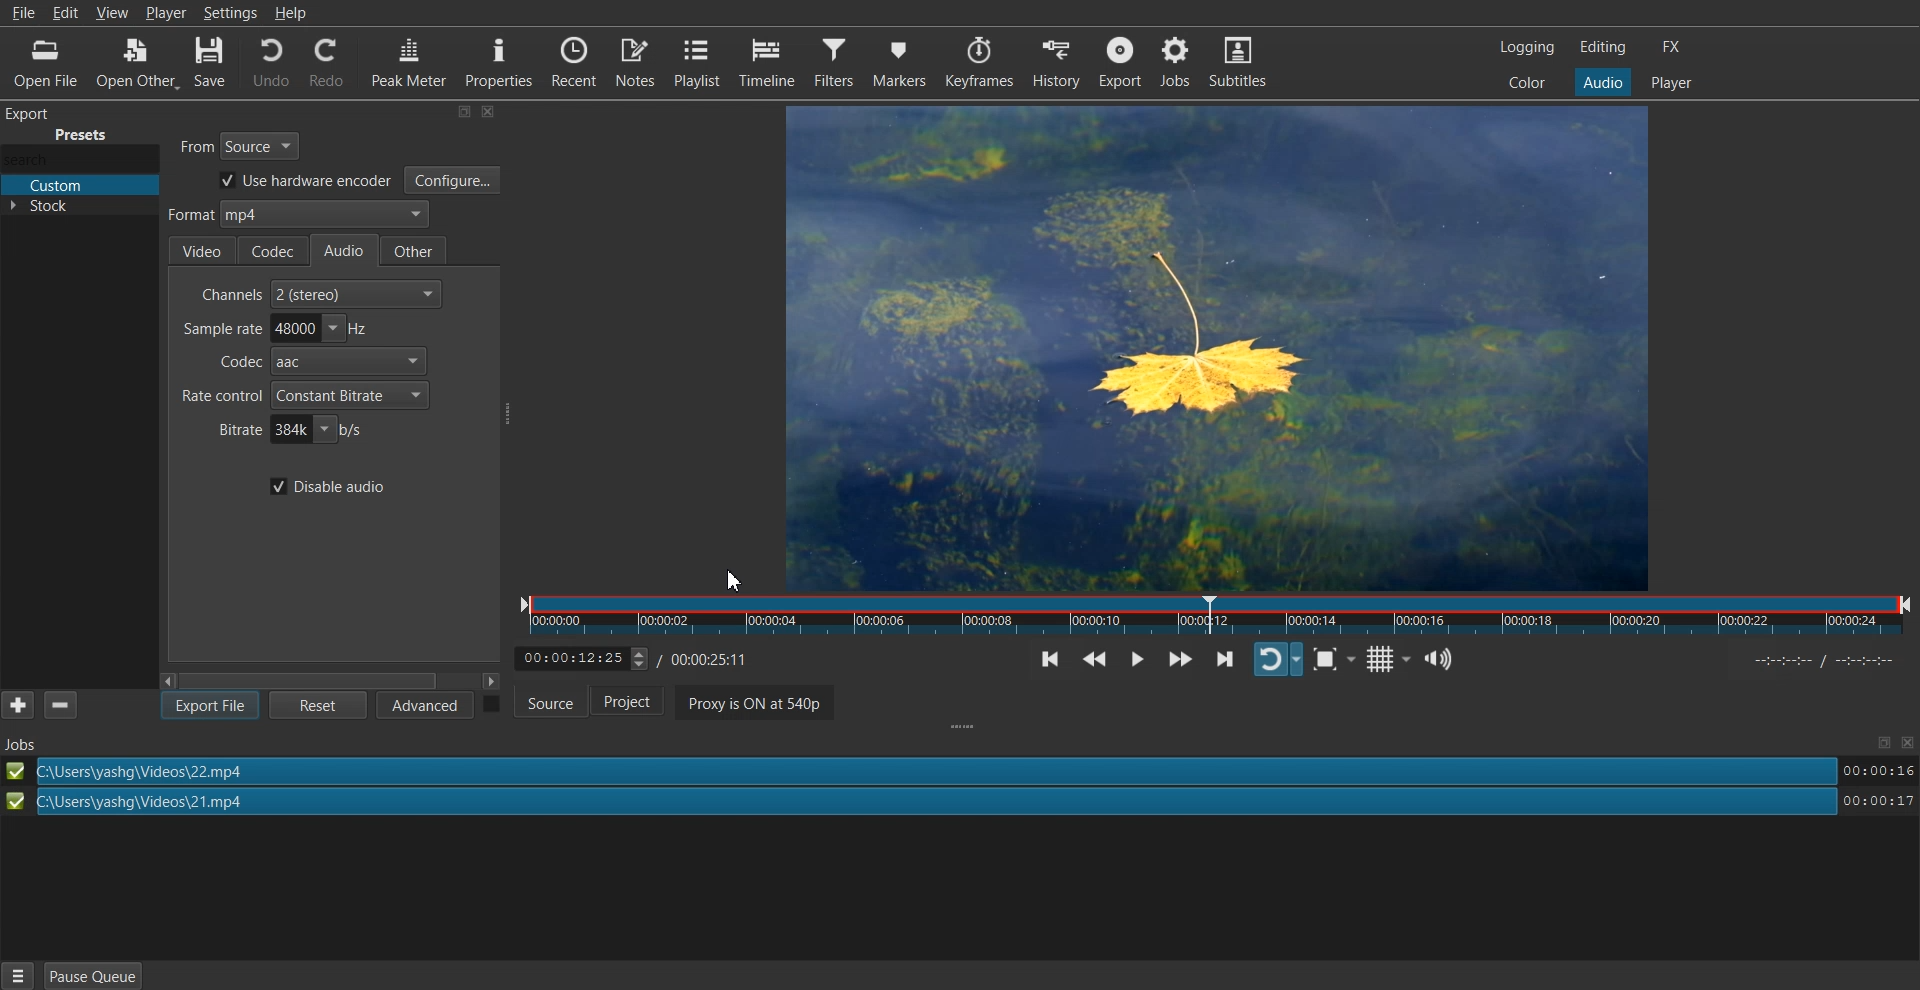 The width and height of the screenshot is (1920, 990). What do you see at coordinates (901, 61) in the screenshot?
I see `Markers` at bounding box center [901, 61].